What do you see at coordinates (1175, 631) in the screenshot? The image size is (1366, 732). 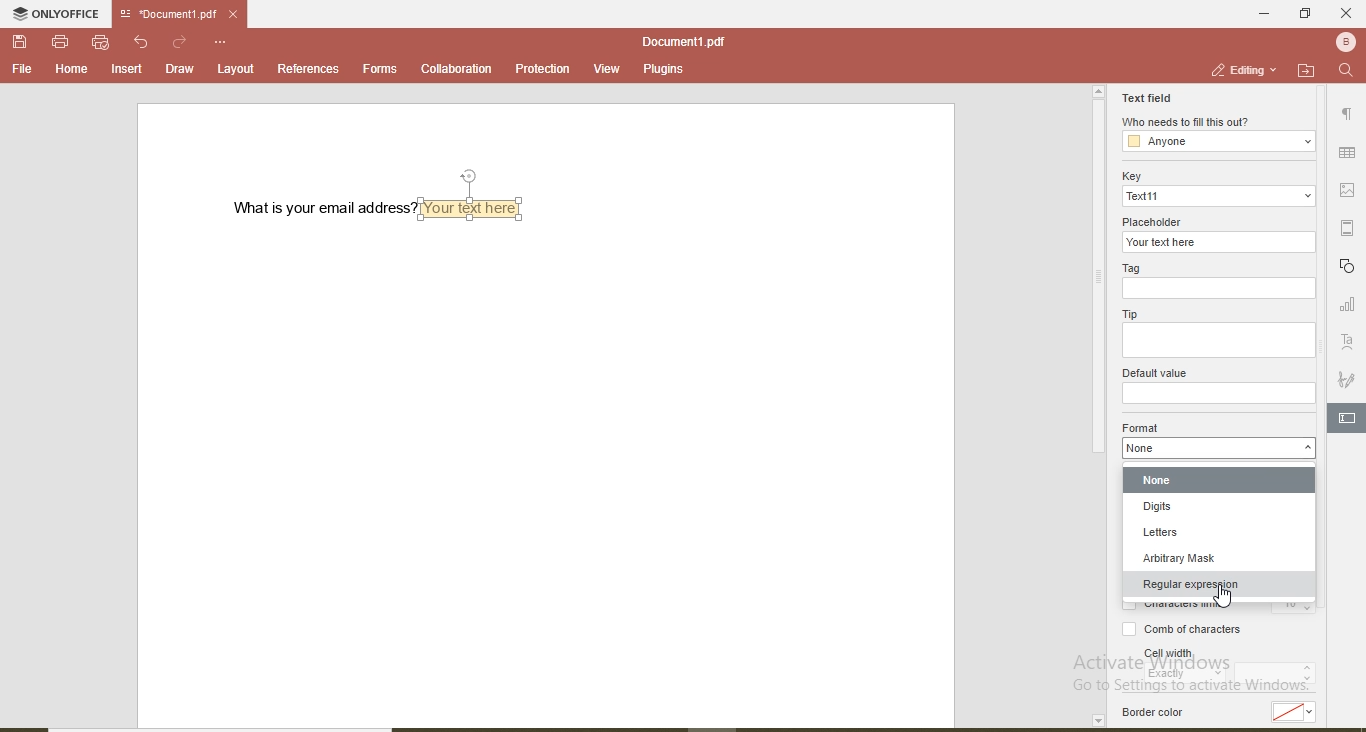 I see `comb of characters` at bounding box center [1175, 631].